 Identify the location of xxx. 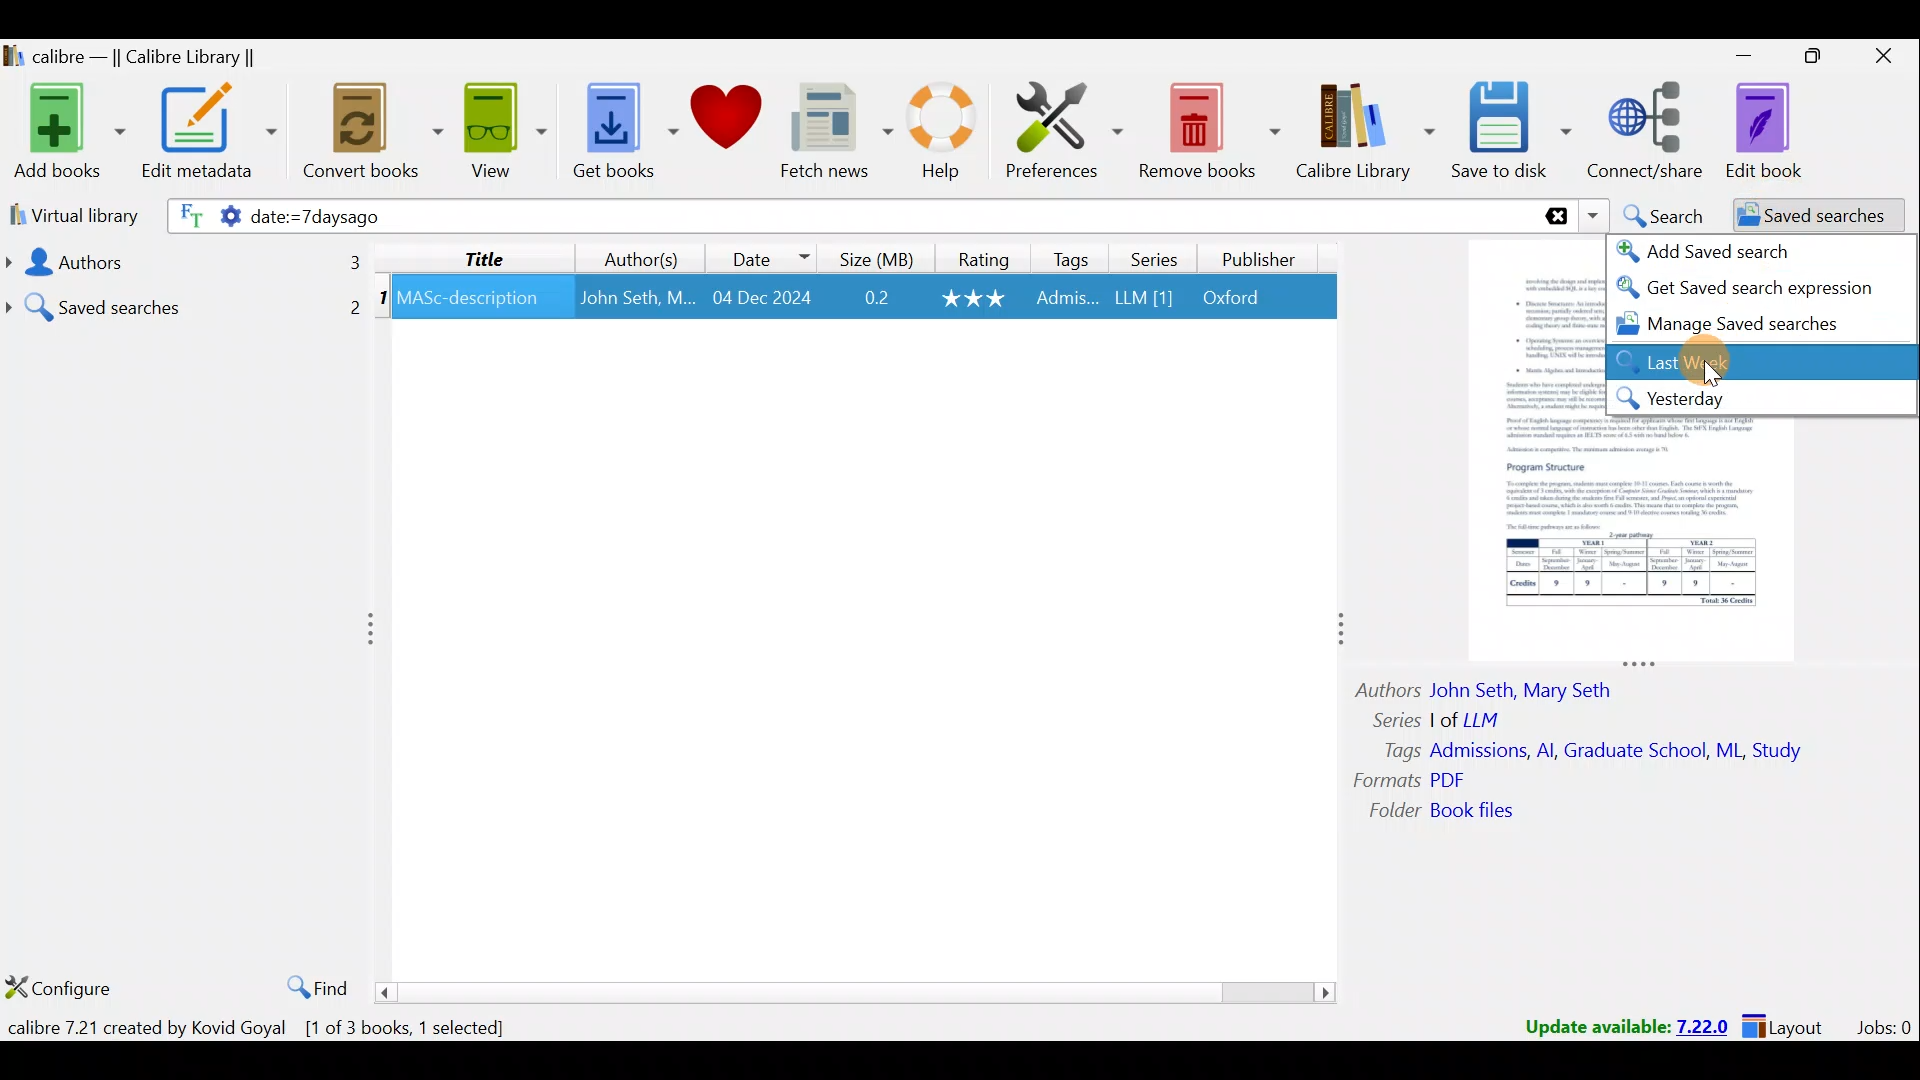
(976, 298).